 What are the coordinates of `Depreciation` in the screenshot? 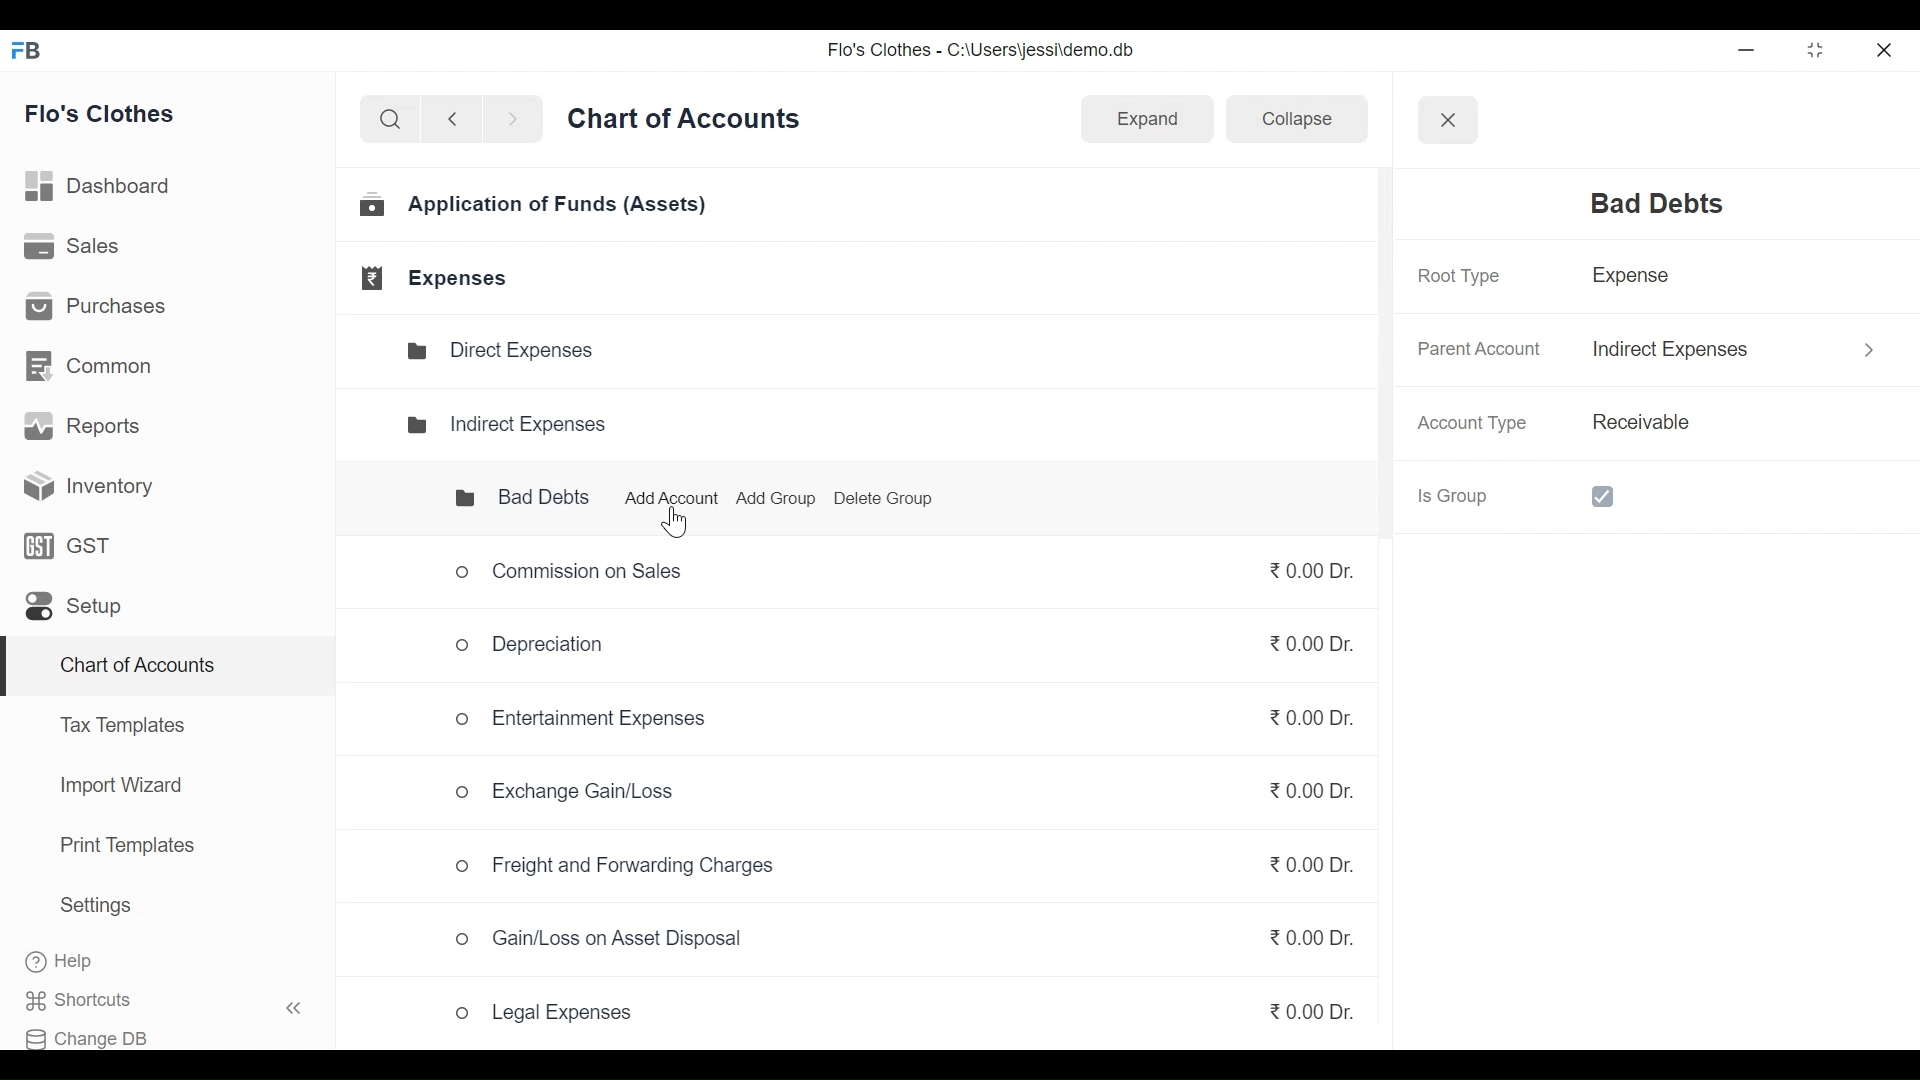 It's located at (538, 649).